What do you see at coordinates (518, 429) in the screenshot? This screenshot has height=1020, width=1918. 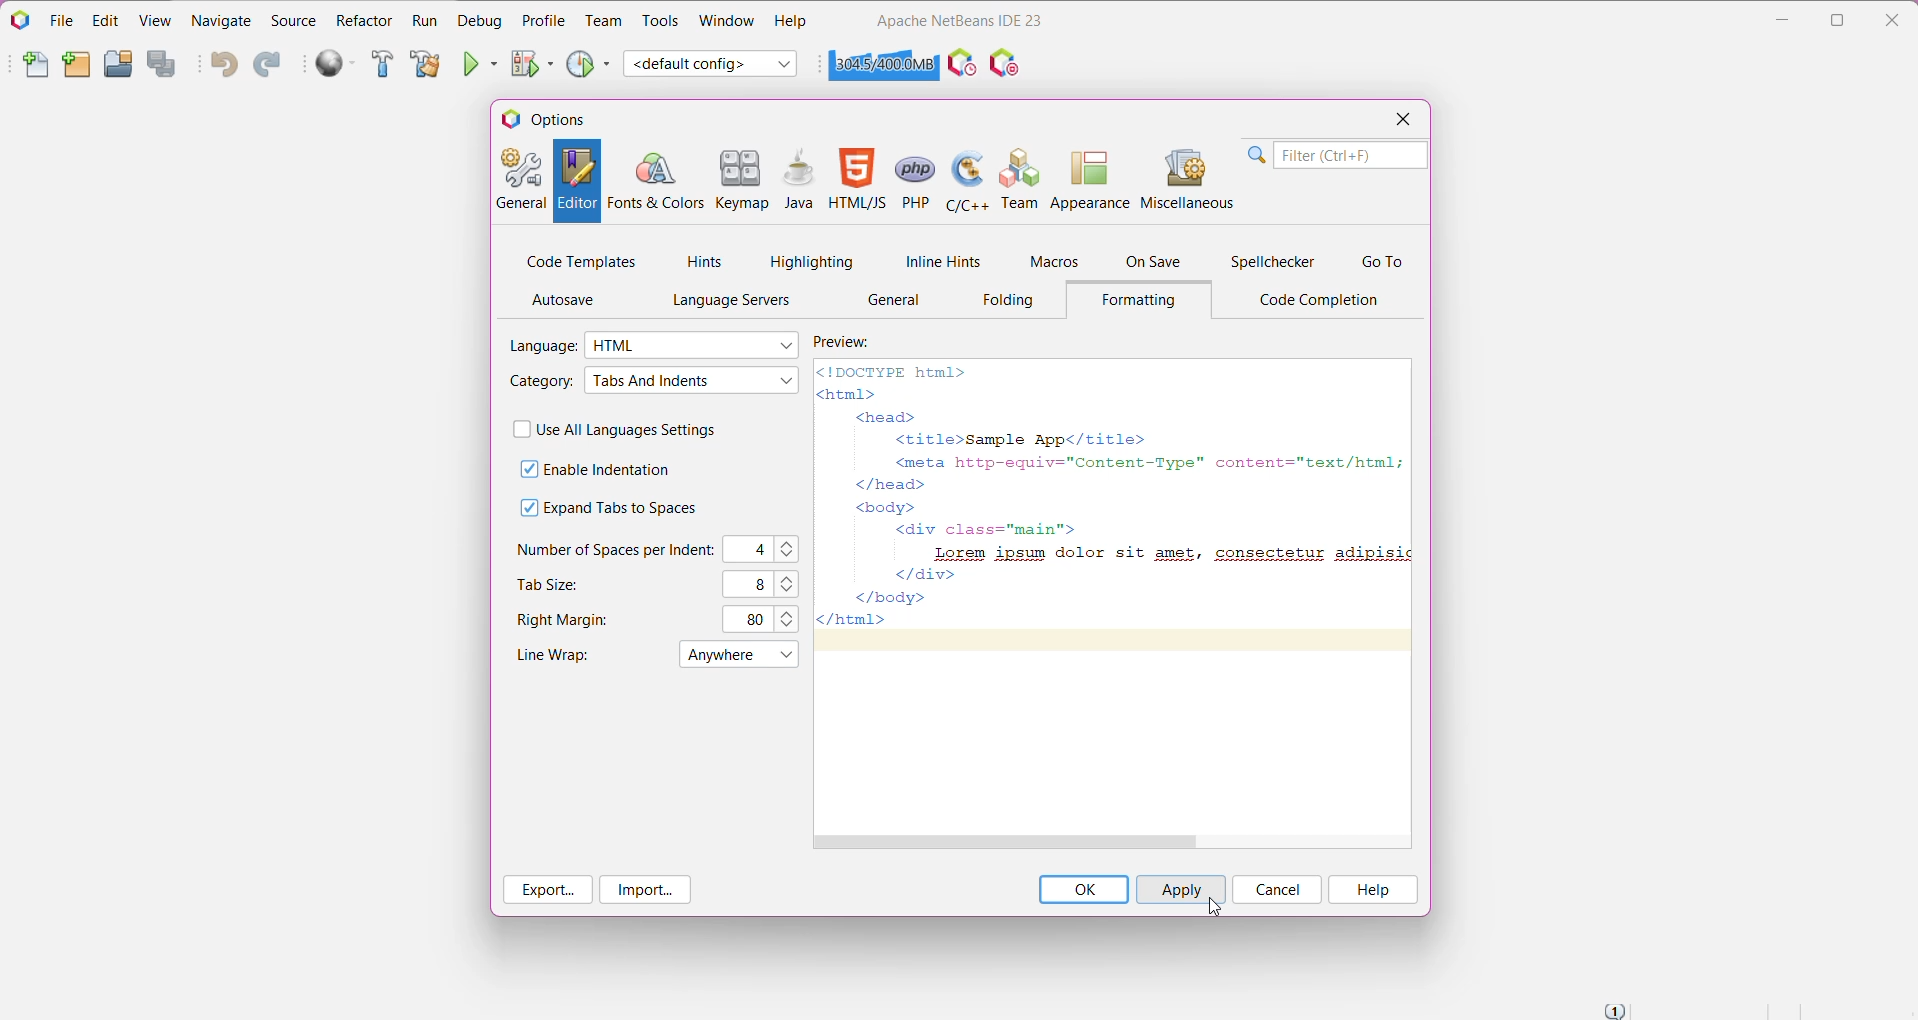 I see `check box` at bounding box center [518, 429].